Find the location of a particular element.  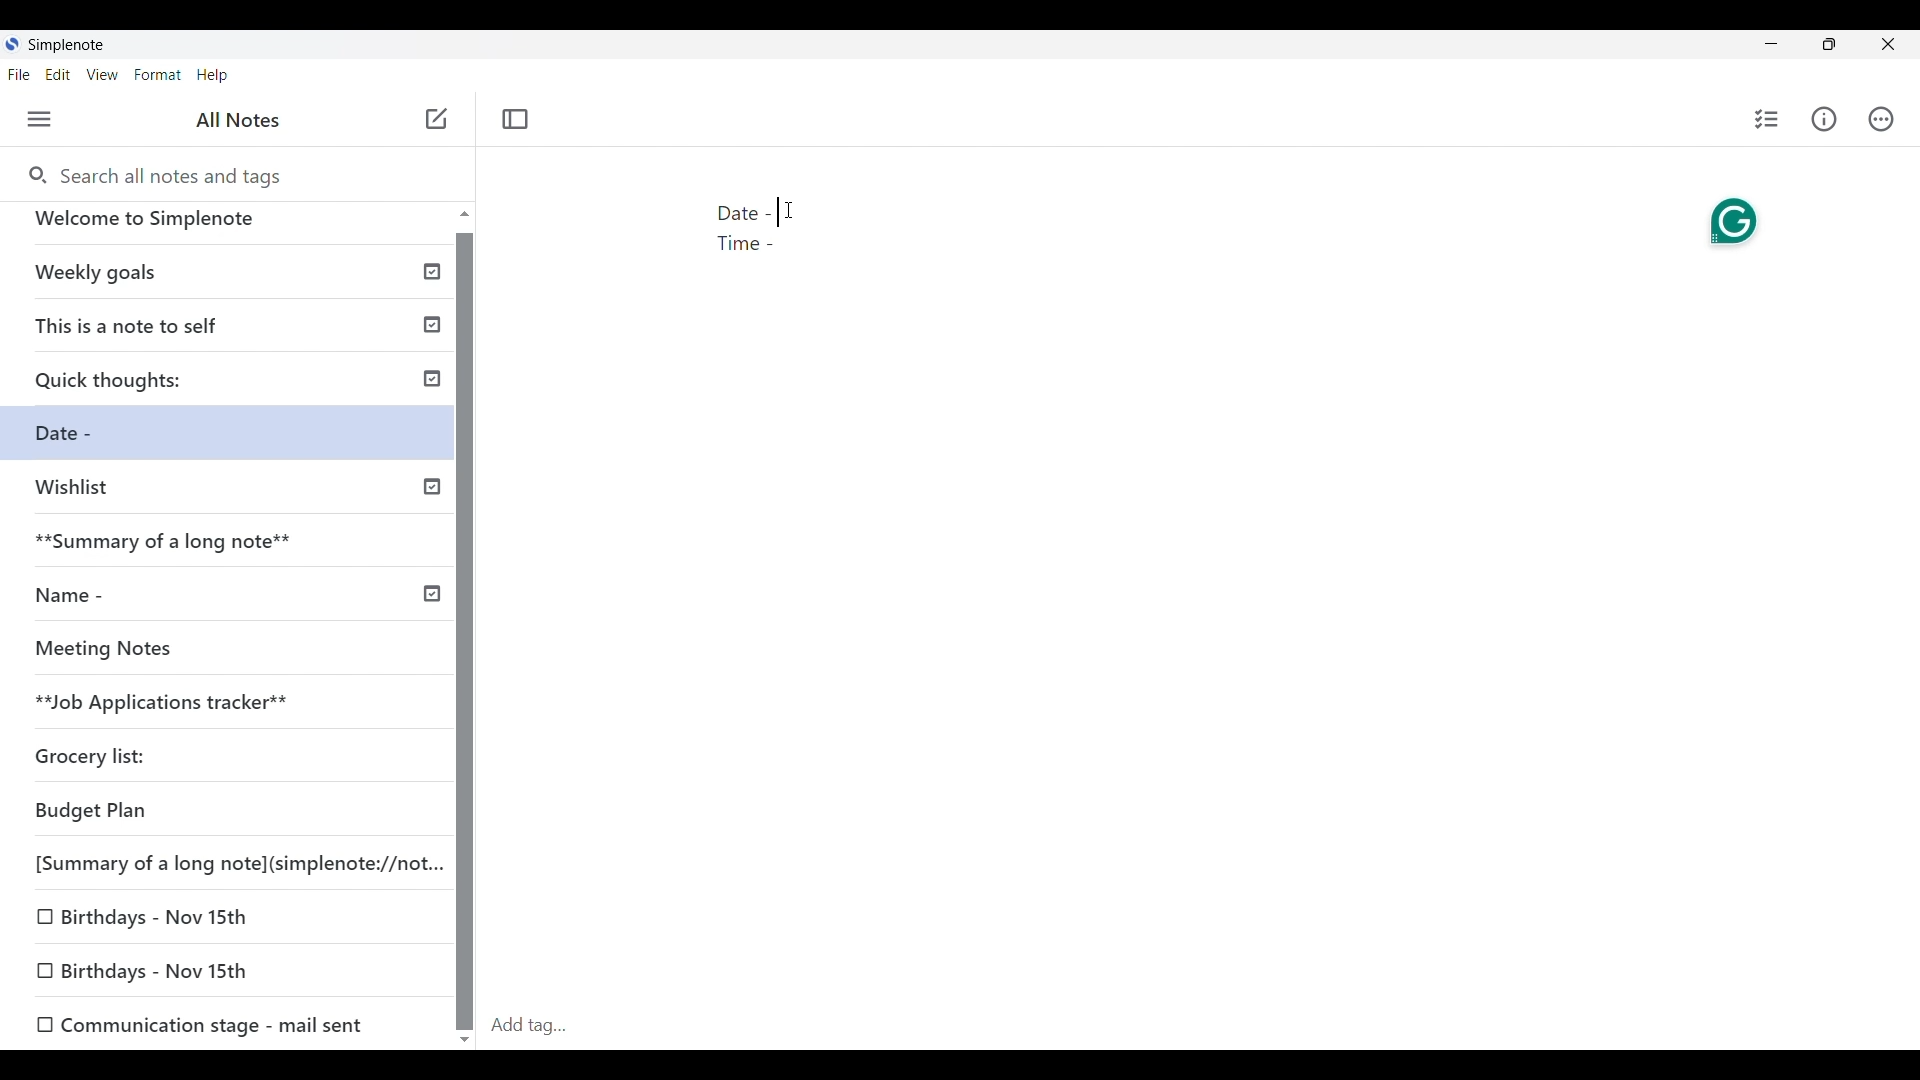

Quick slide to top is located at coordinates (465, 213).